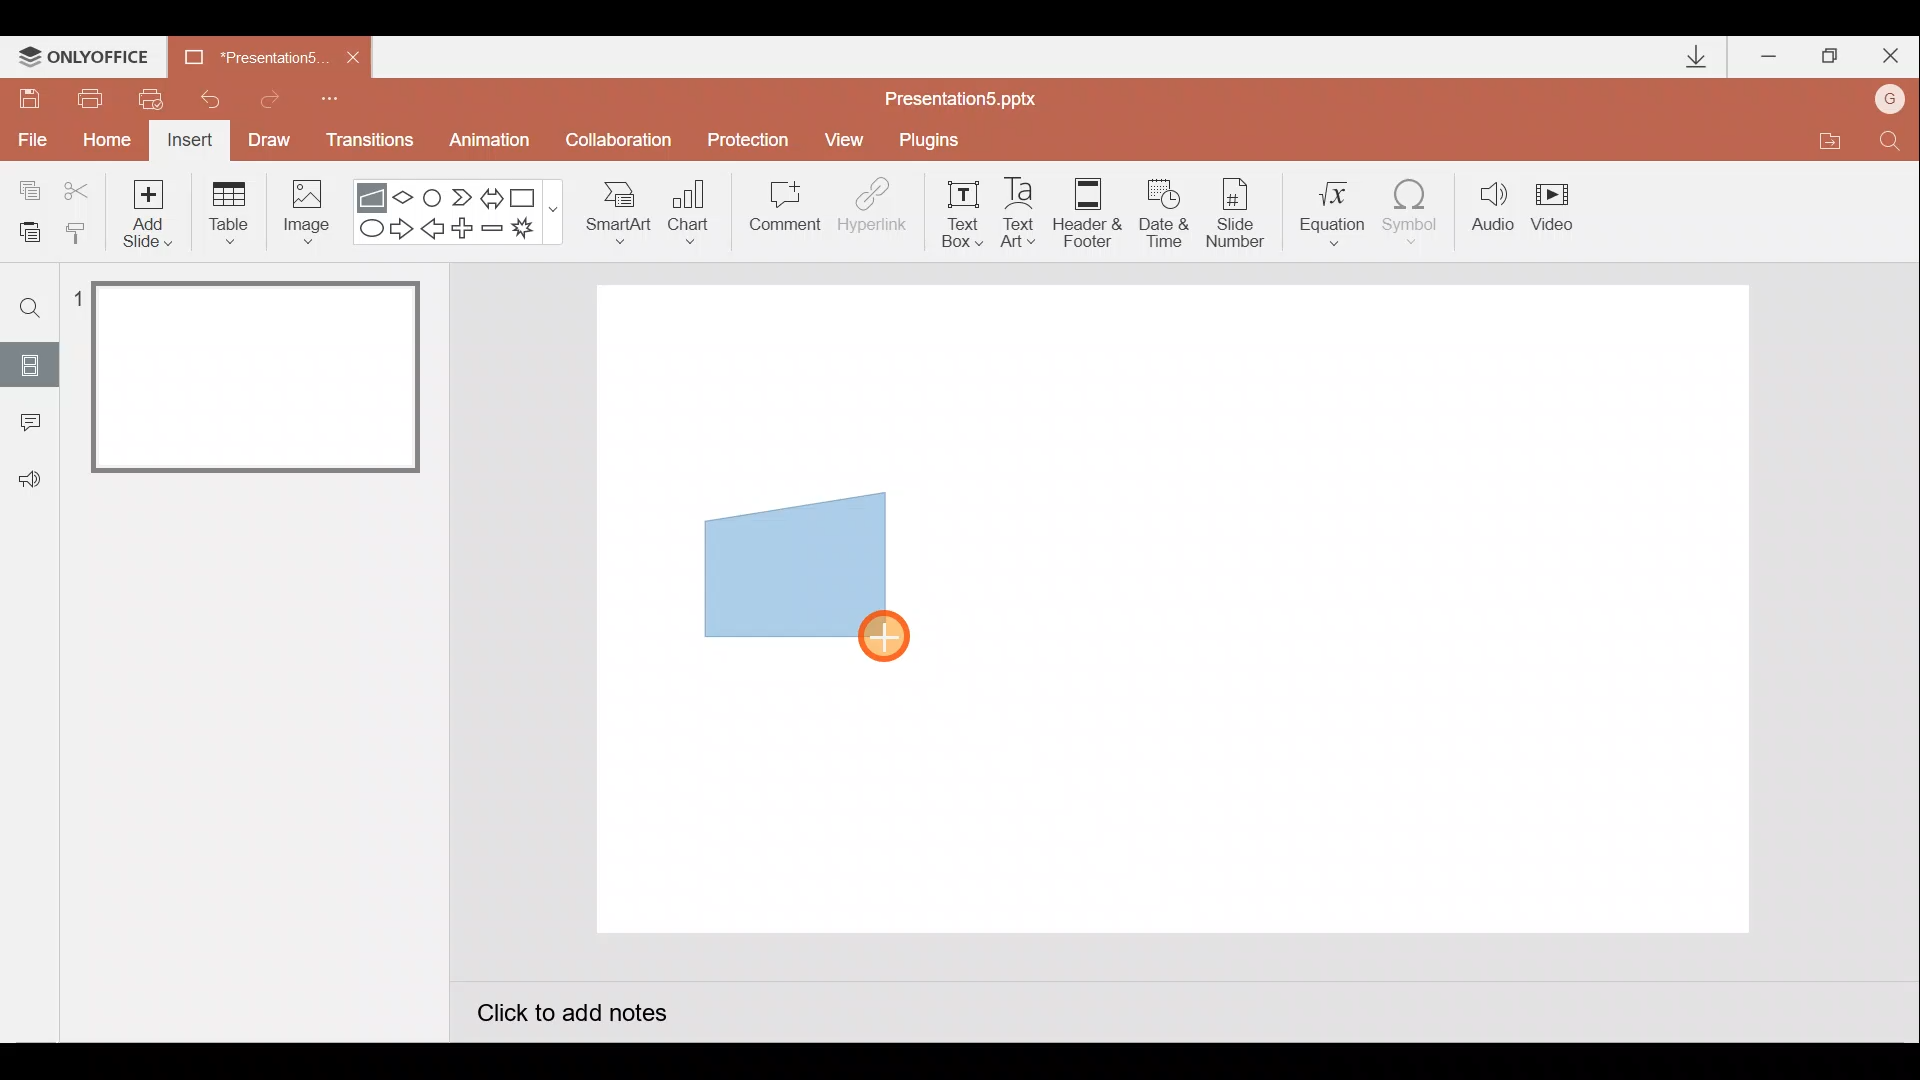  Describe the element at coordinates (1891, 101) in the screenshot. I see `Account name` at that location.